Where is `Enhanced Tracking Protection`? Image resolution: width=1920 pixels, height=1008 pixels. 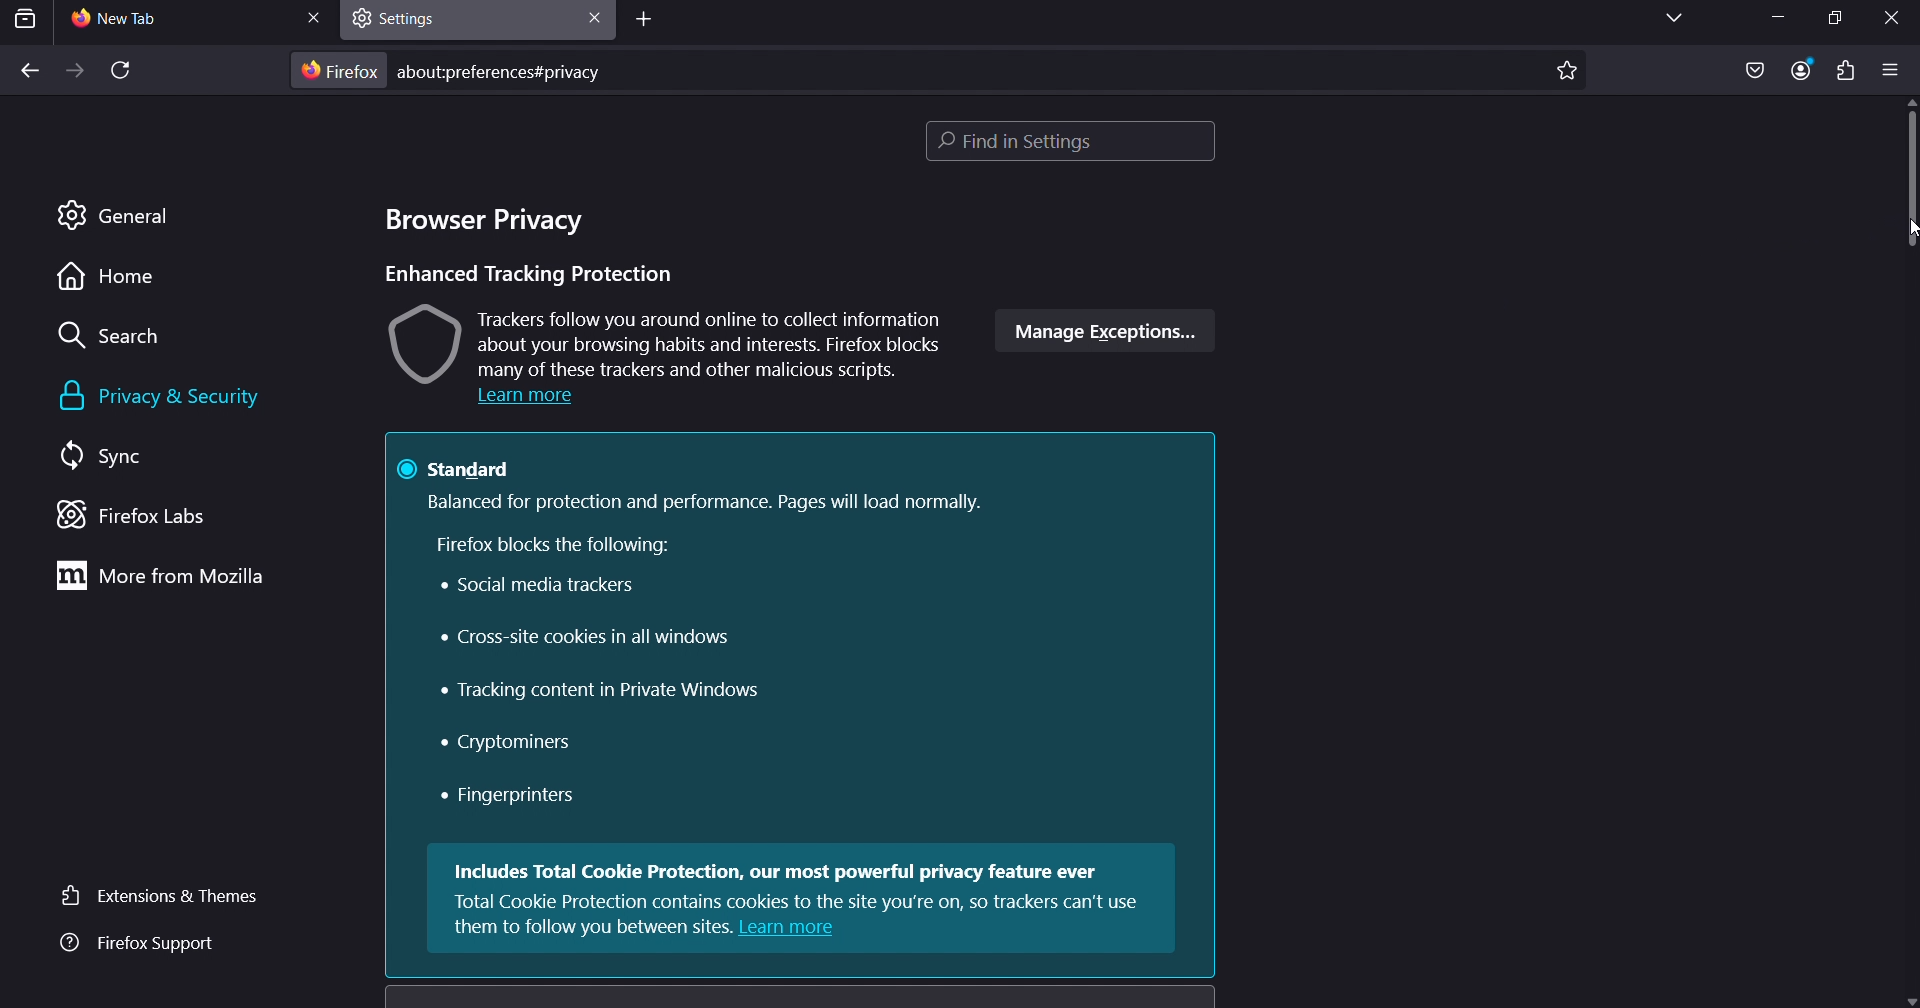
Enhanced Tracking Protection is located at coordinates (530, 274).